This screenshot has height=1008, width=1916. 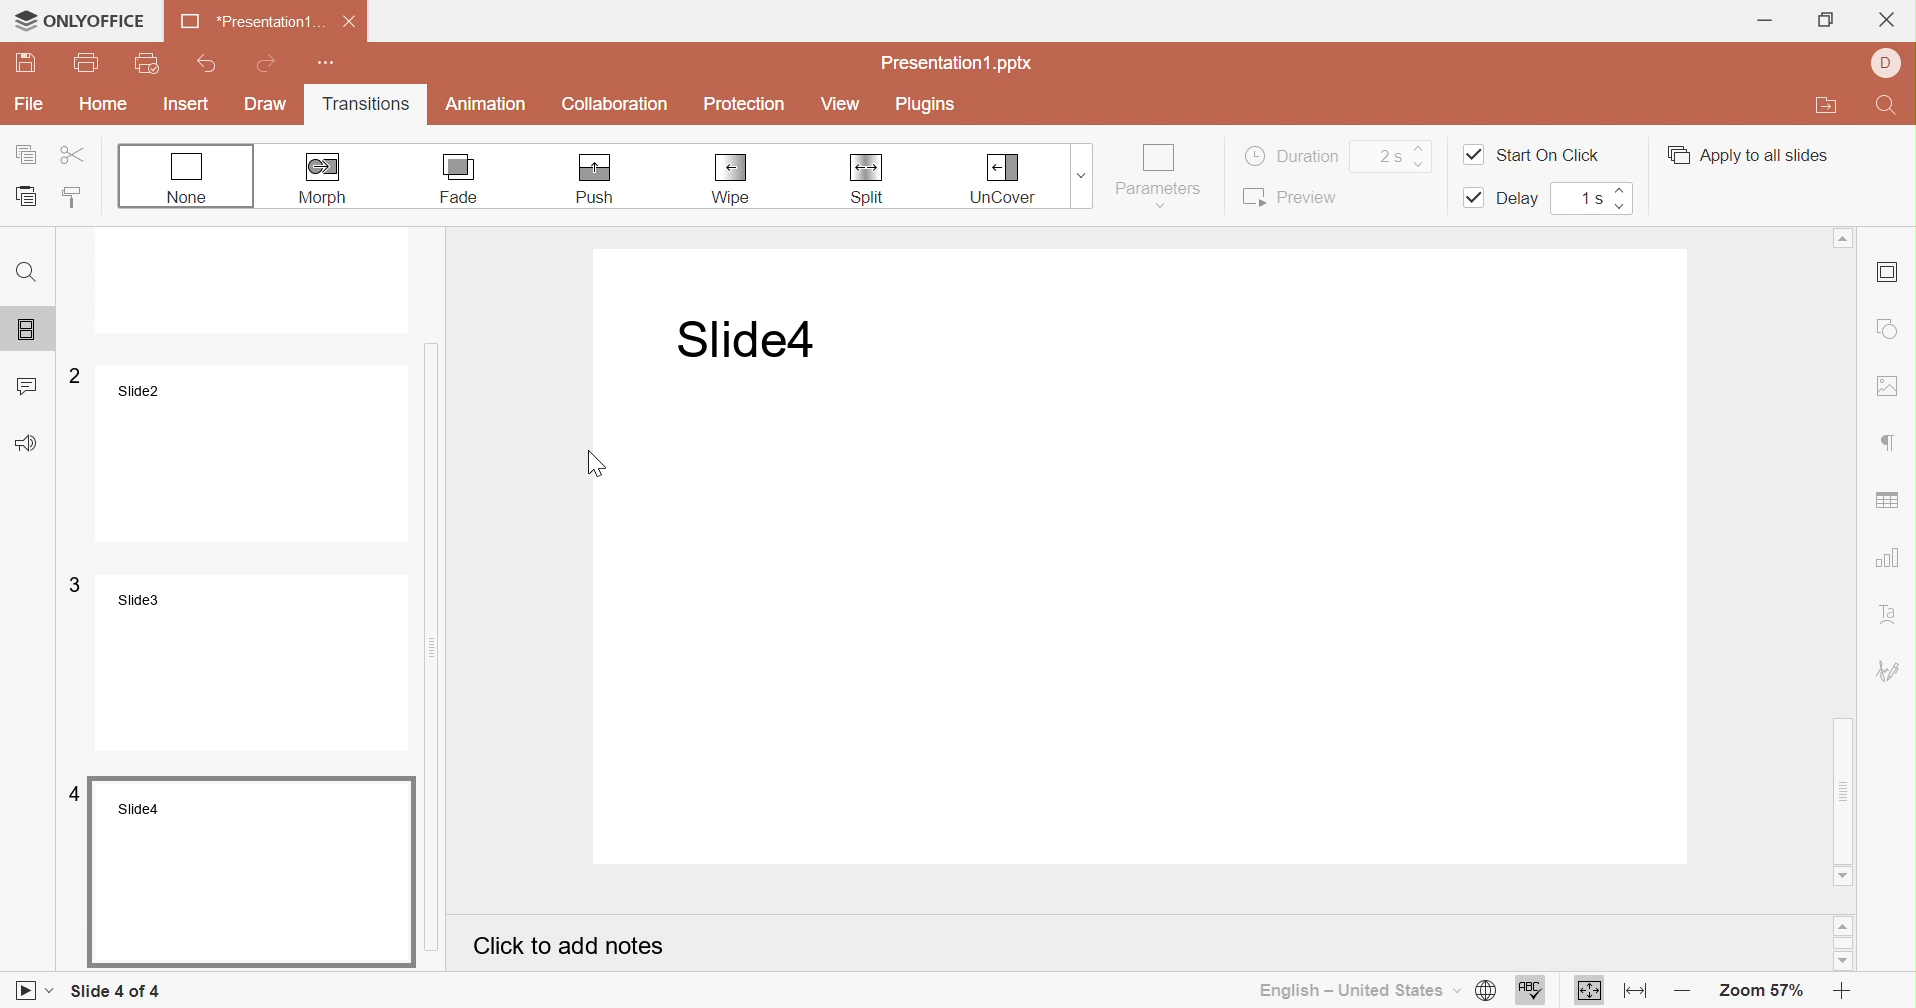 I want to click on None, so click(x=188, y=178).